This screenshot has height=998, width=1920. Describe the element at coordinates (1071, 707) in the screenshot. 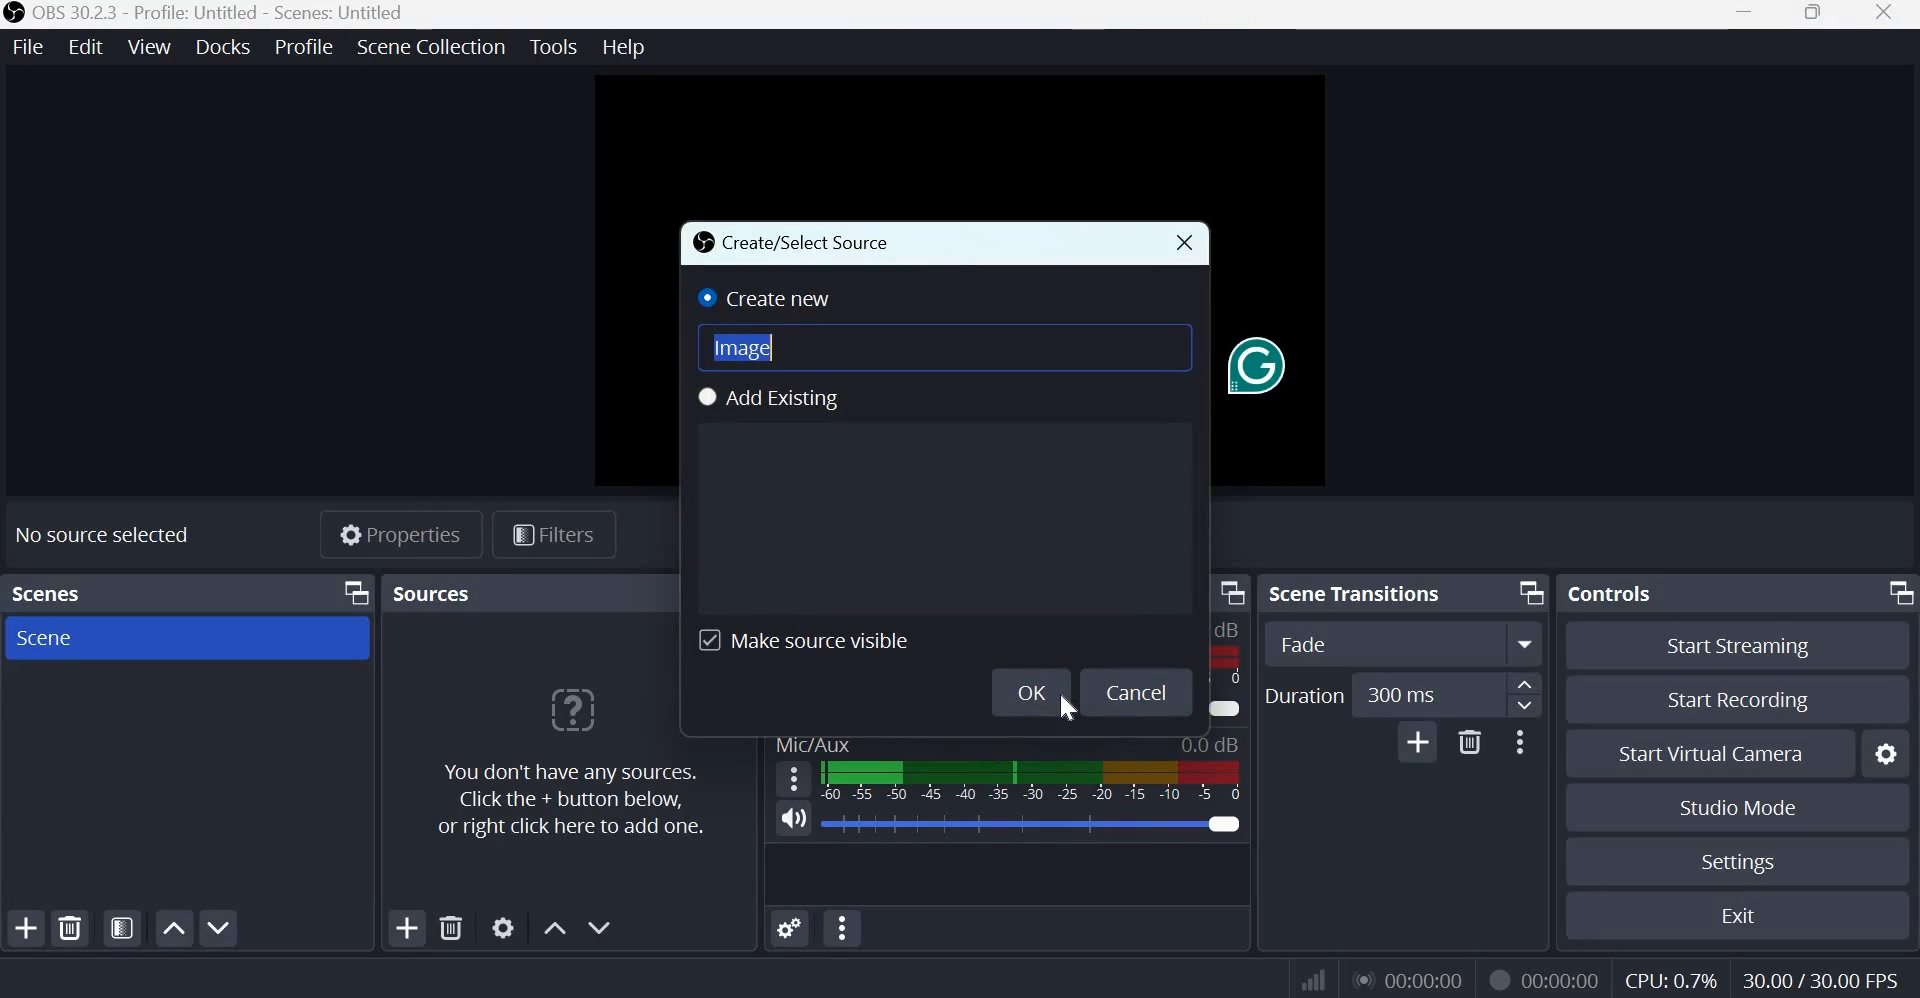

I see `cursor` at that location.